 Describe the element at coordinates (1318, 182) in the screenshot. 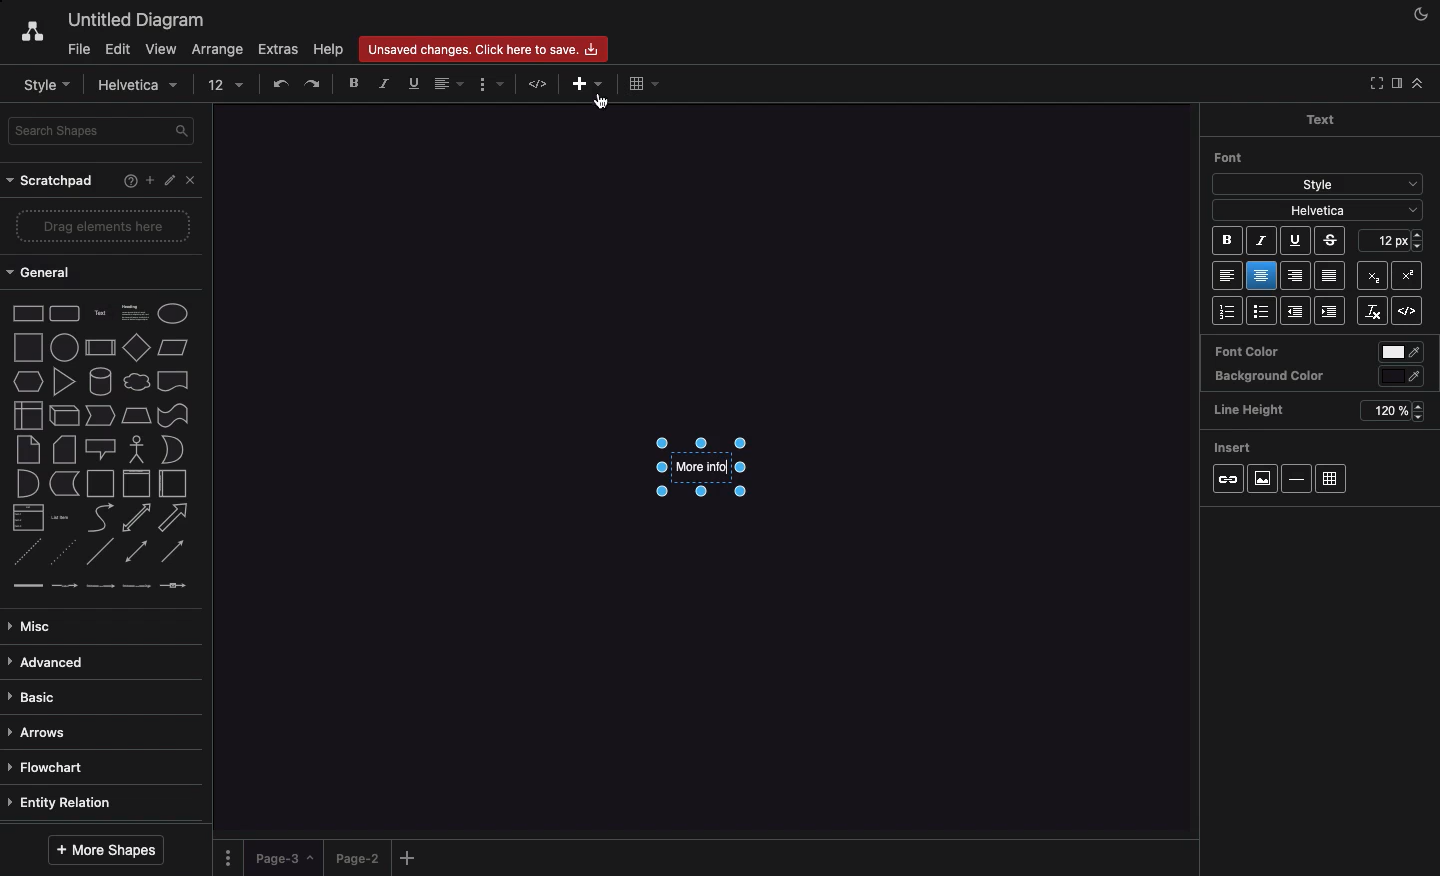

I see `Style` at that location.